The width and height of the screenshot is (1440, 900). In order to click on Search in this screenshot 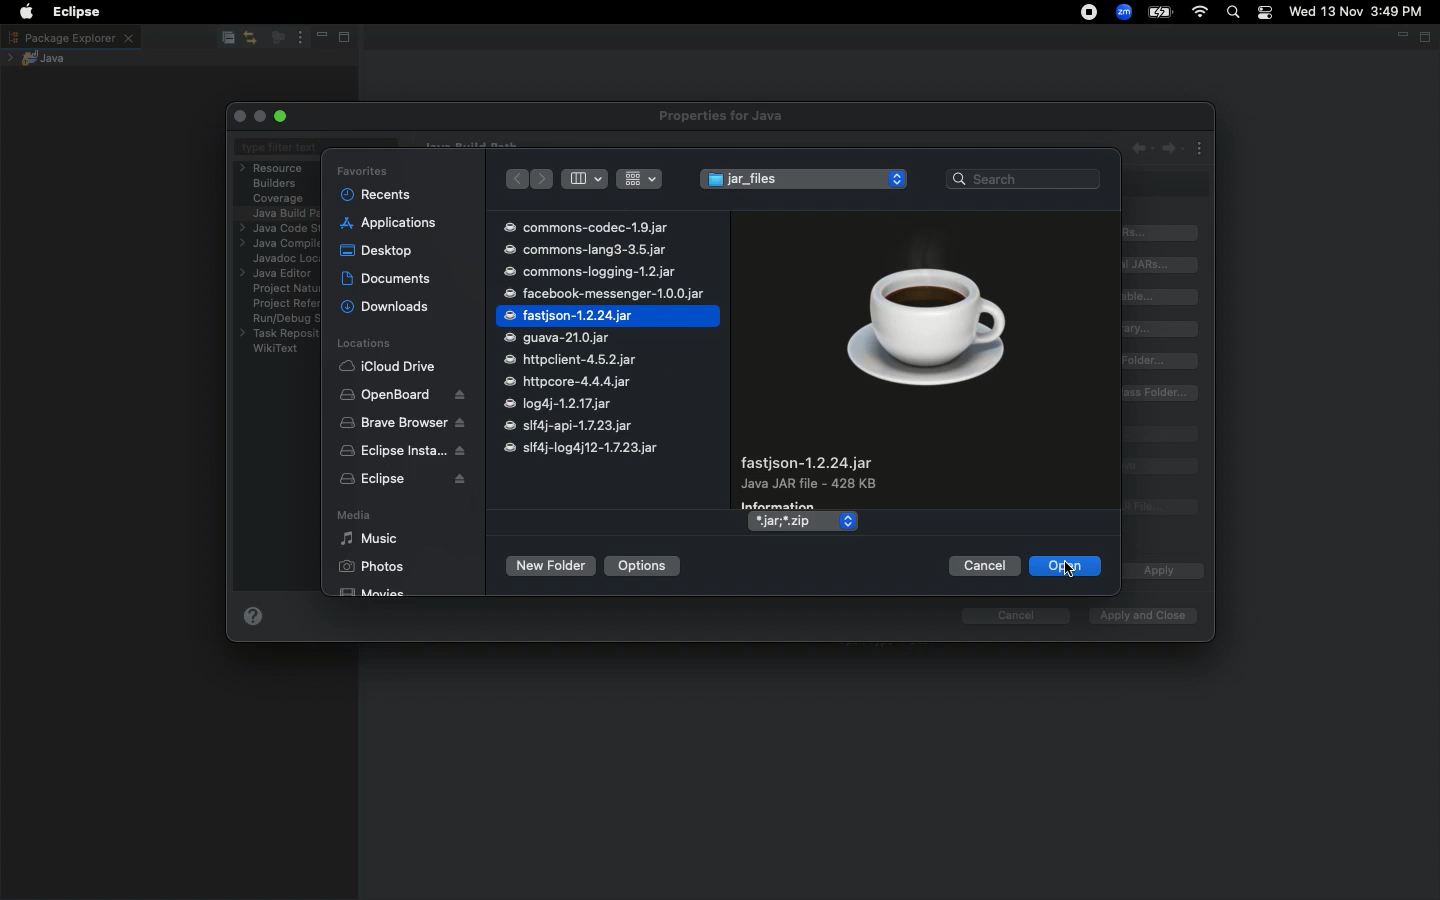, I will do `click(1024, 177)`.